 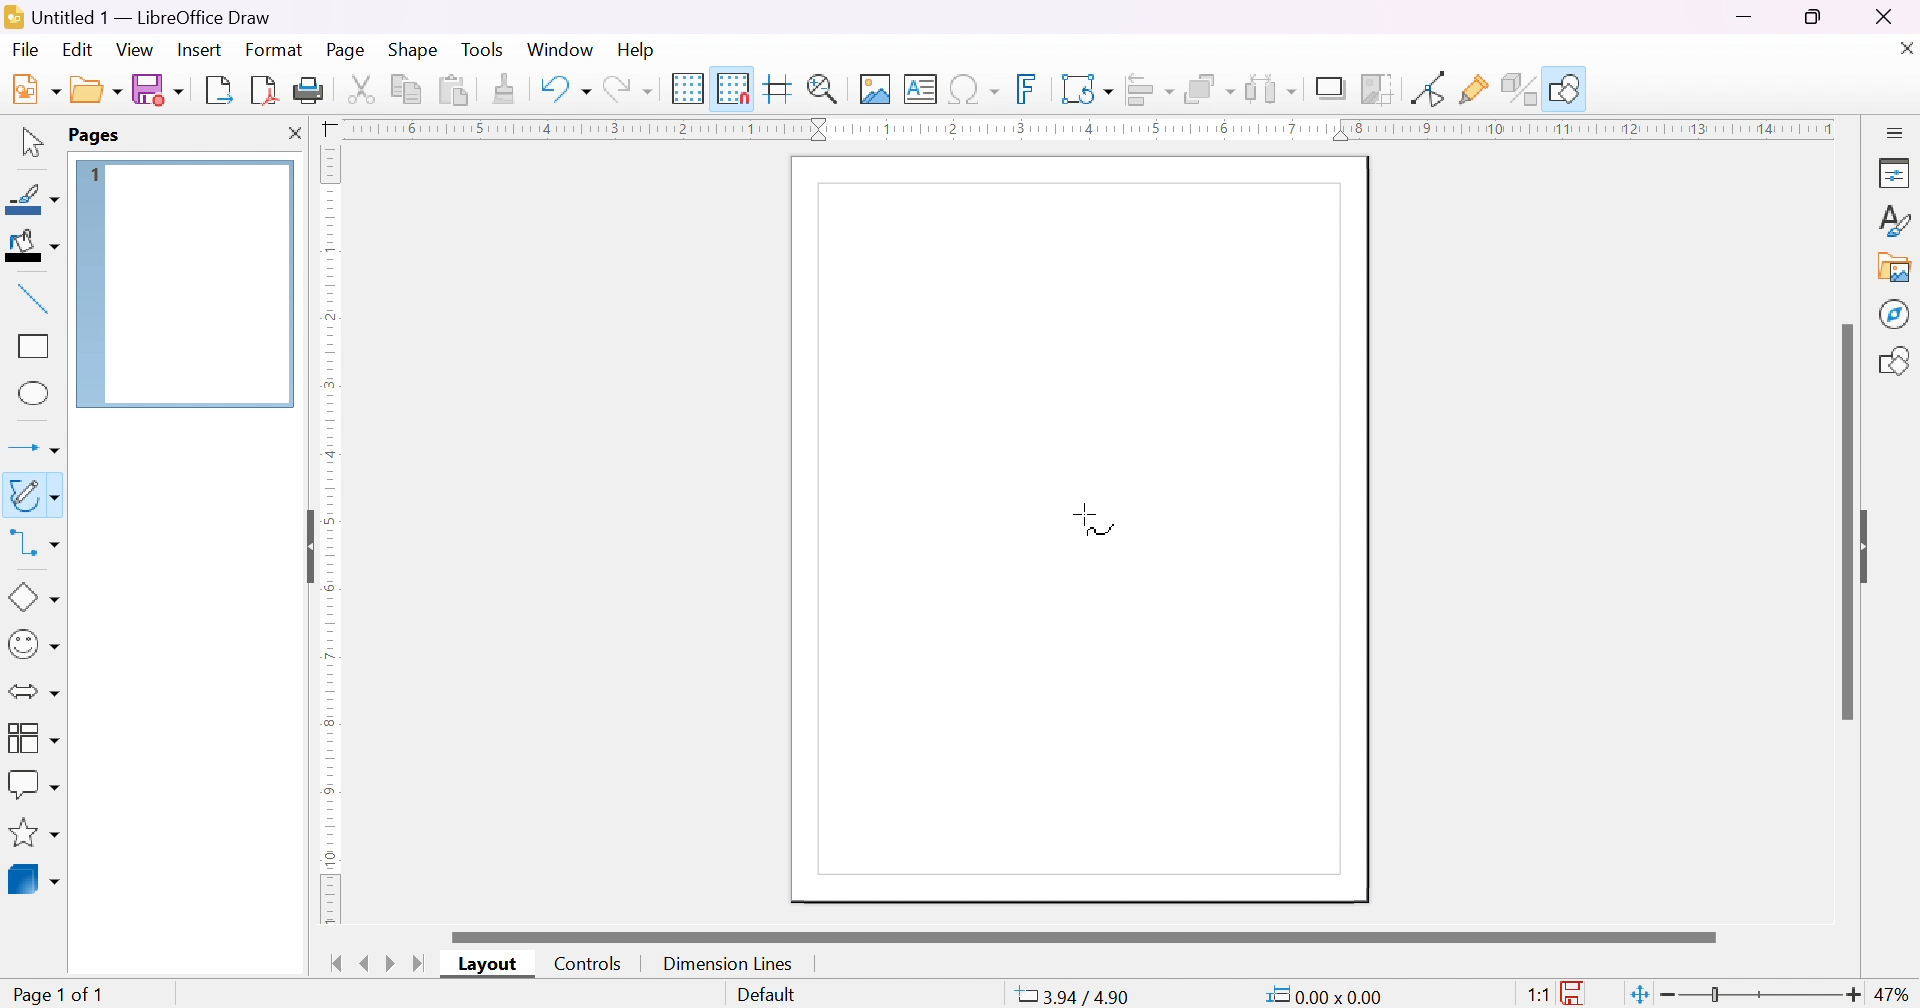 What do you see at coordinates (36, 498) in the screenshot?
I see `curves and polygons (double click for multi-selection)` at bounding box center [36, 498].